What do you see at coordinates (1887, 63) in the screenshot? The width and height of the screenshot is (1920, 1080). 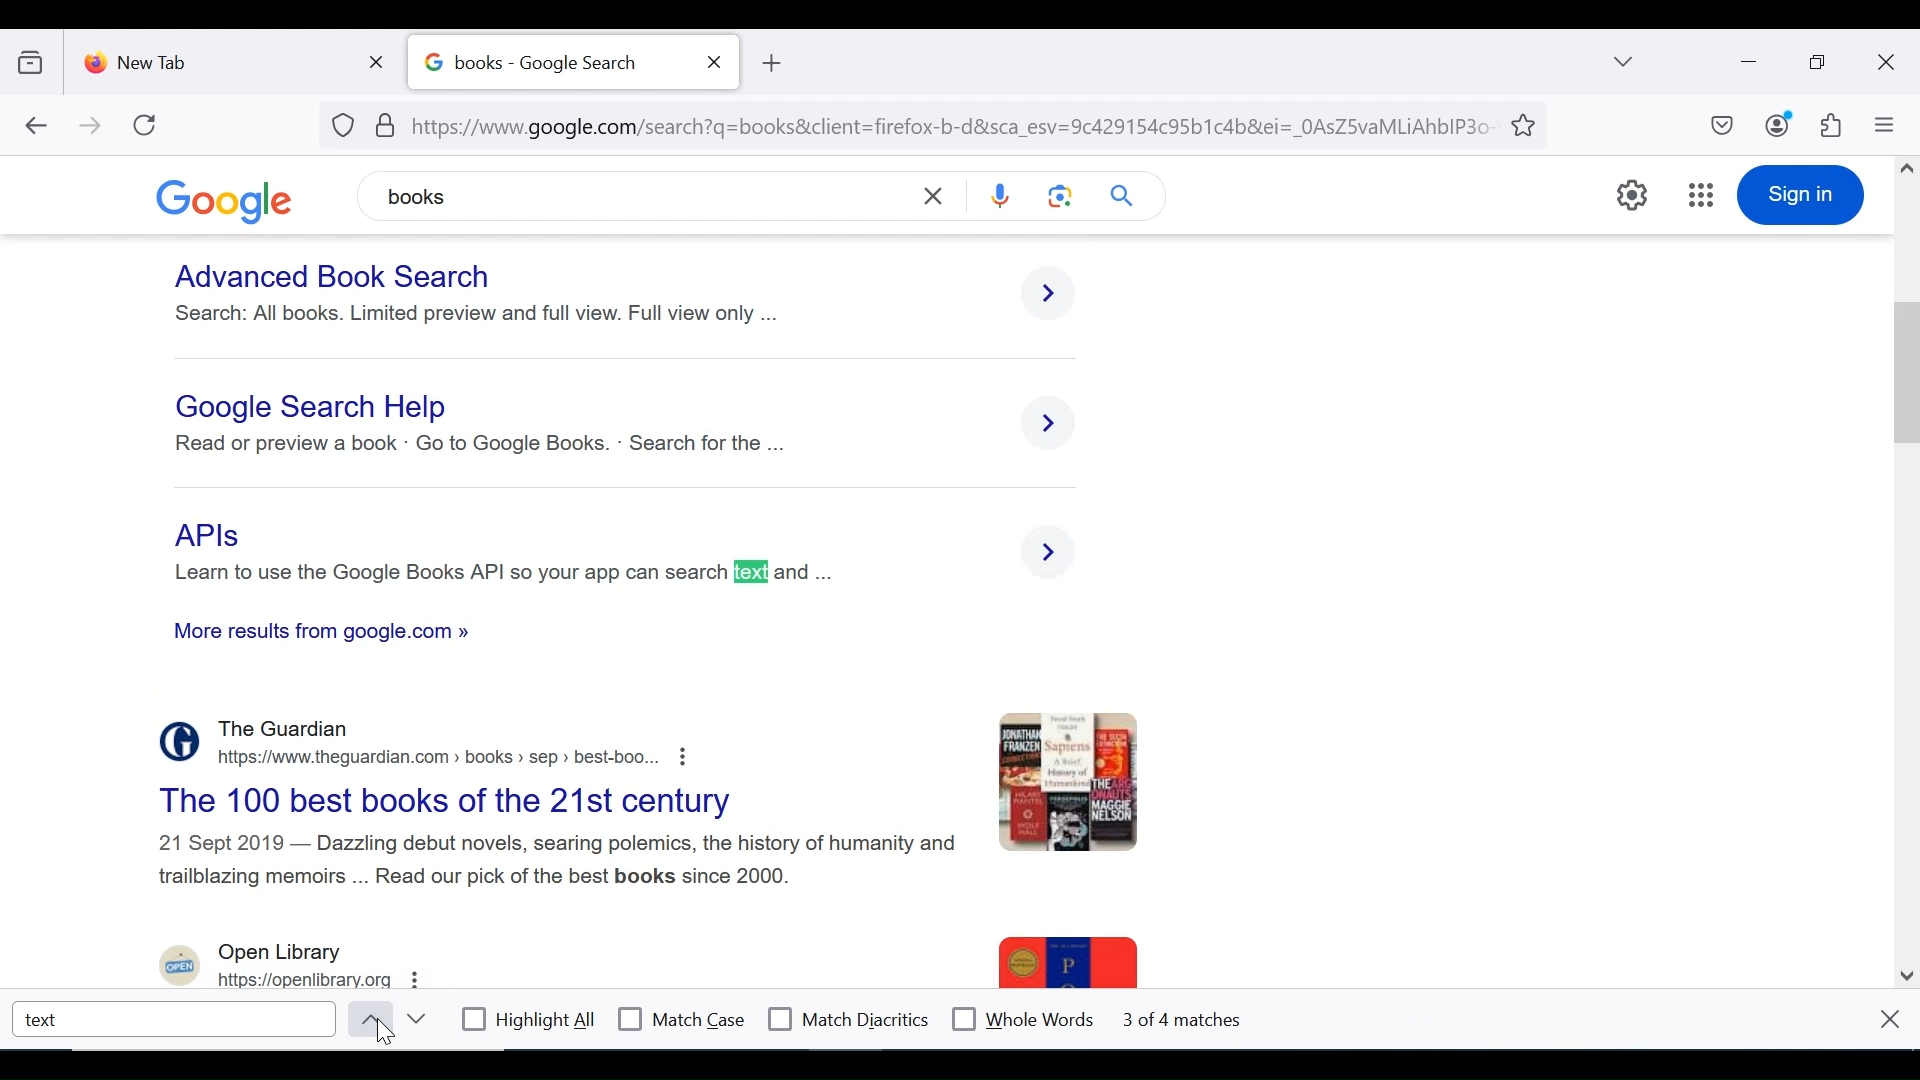 I see `close window` at bounding box center [1887, 63].